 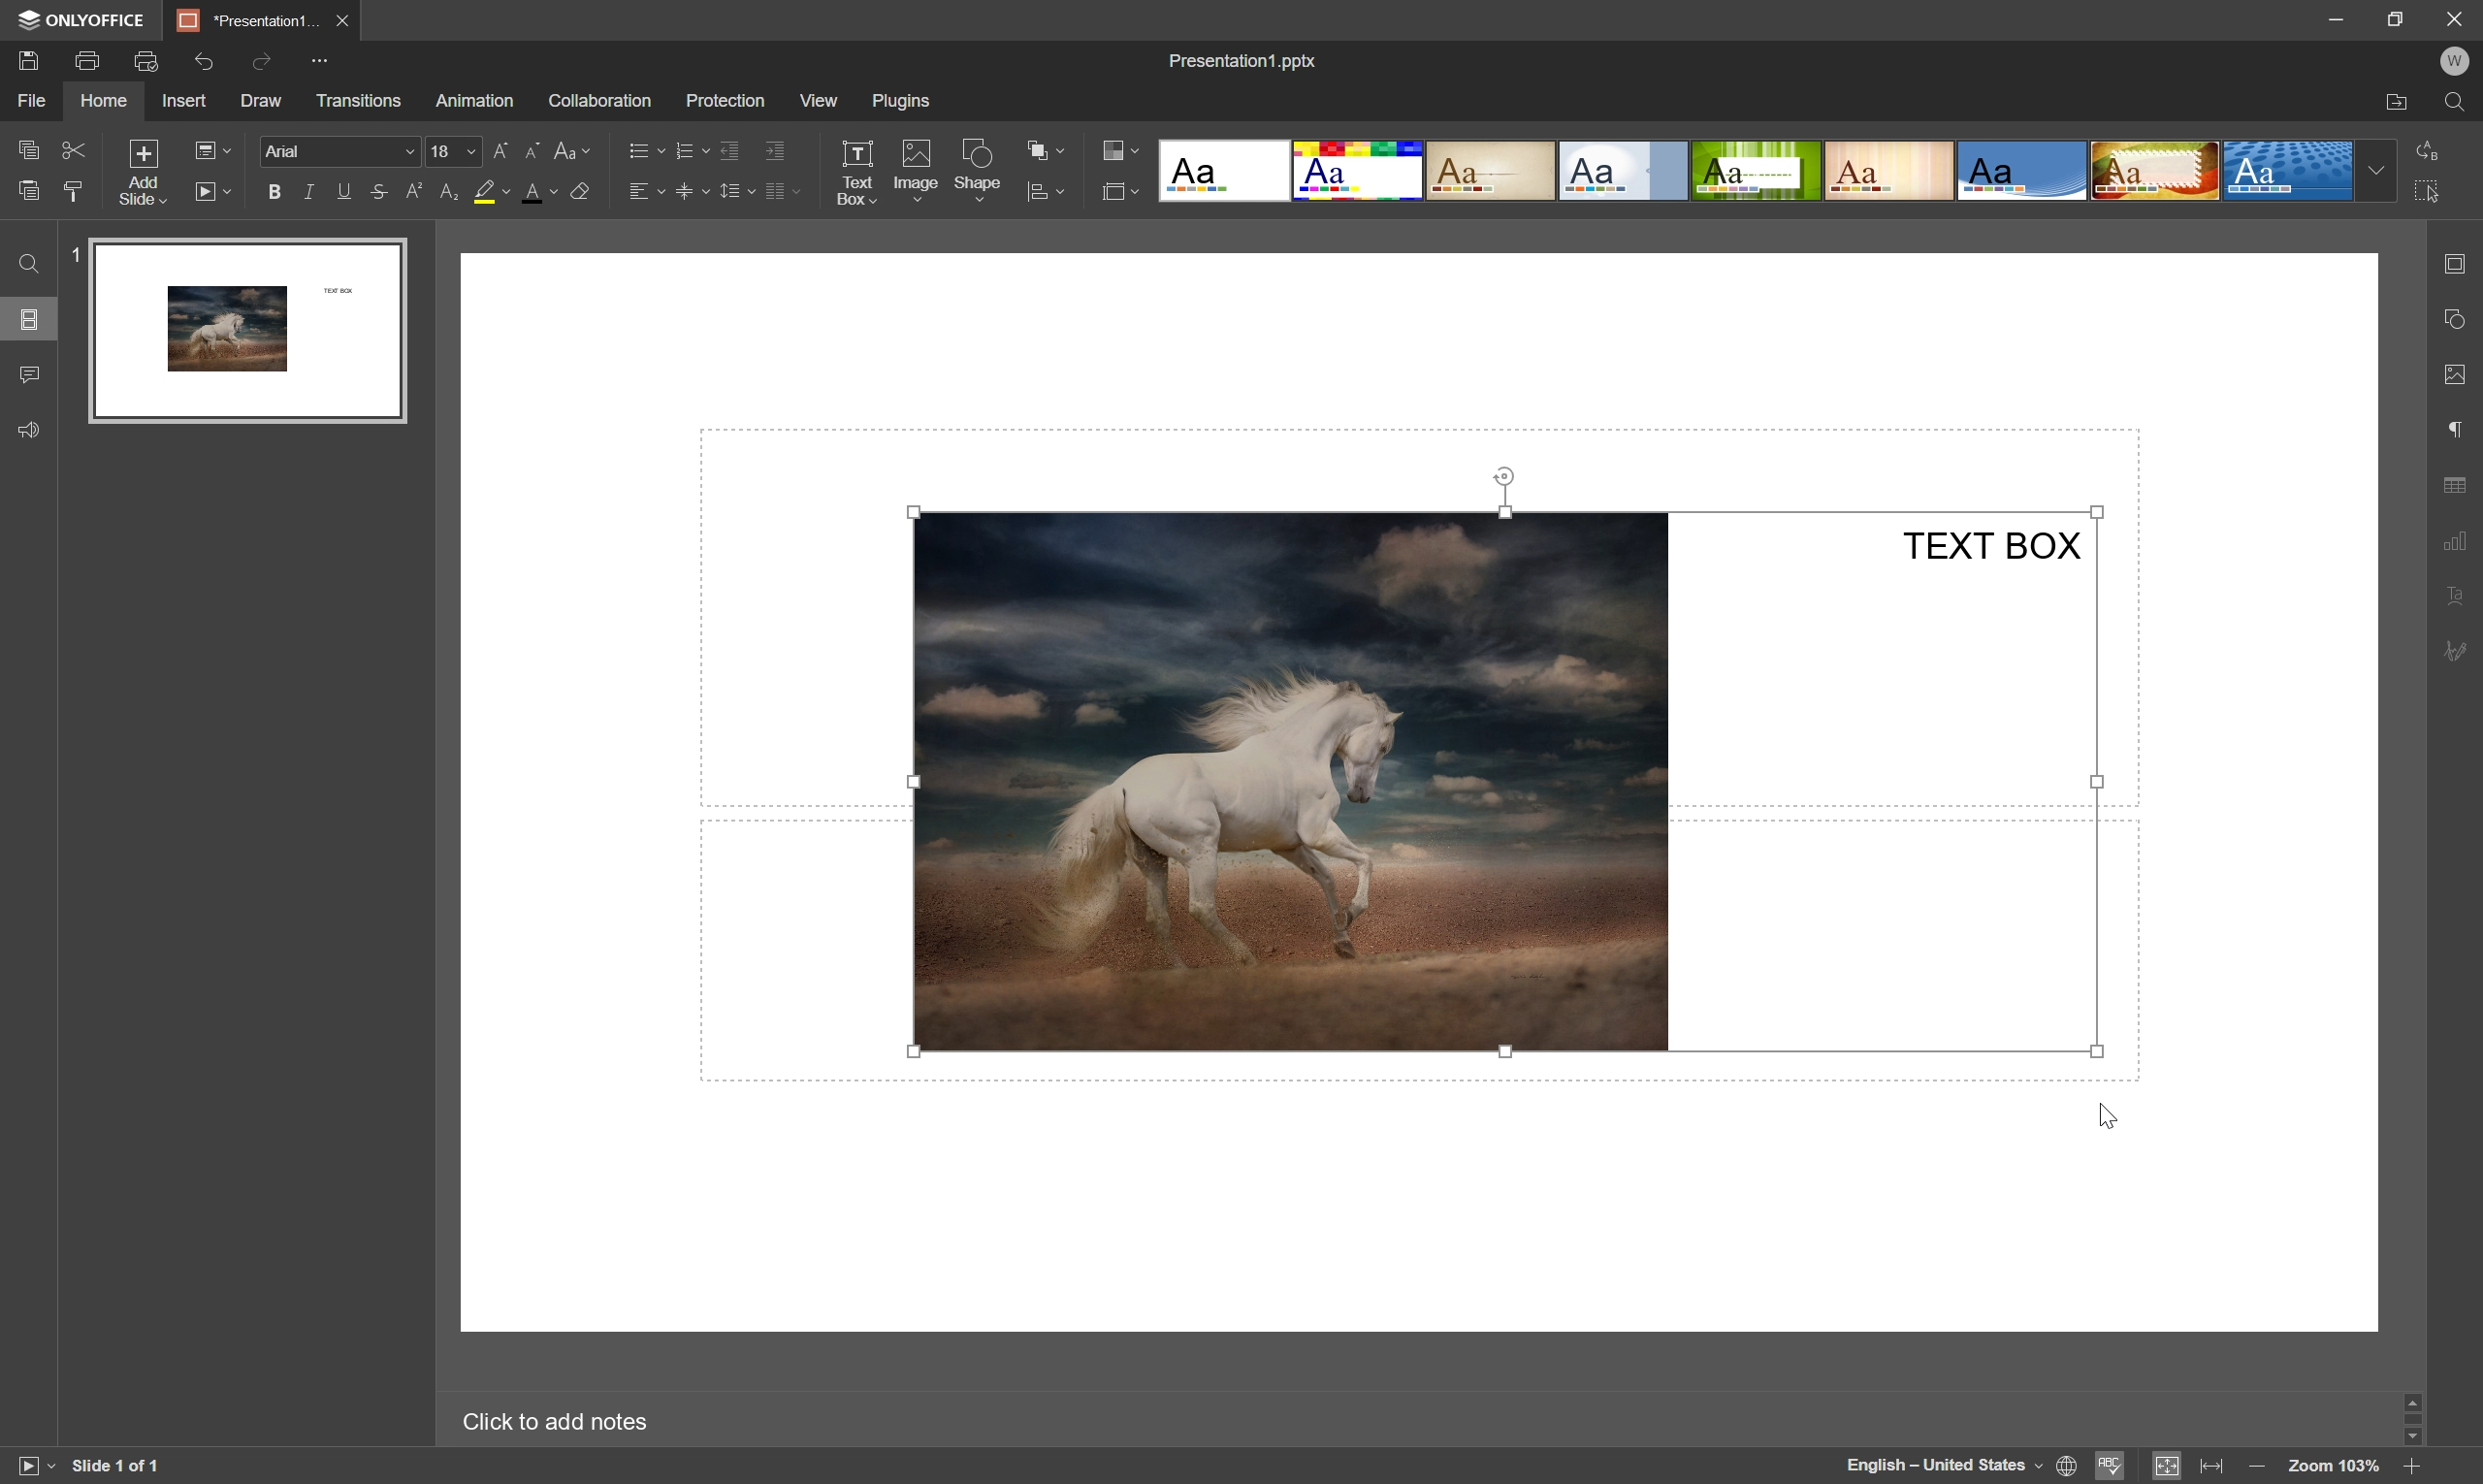 What do you see at coordinates (1623, 173) in the screenshot?
I see `Official` at bounding box center [1623, 173].